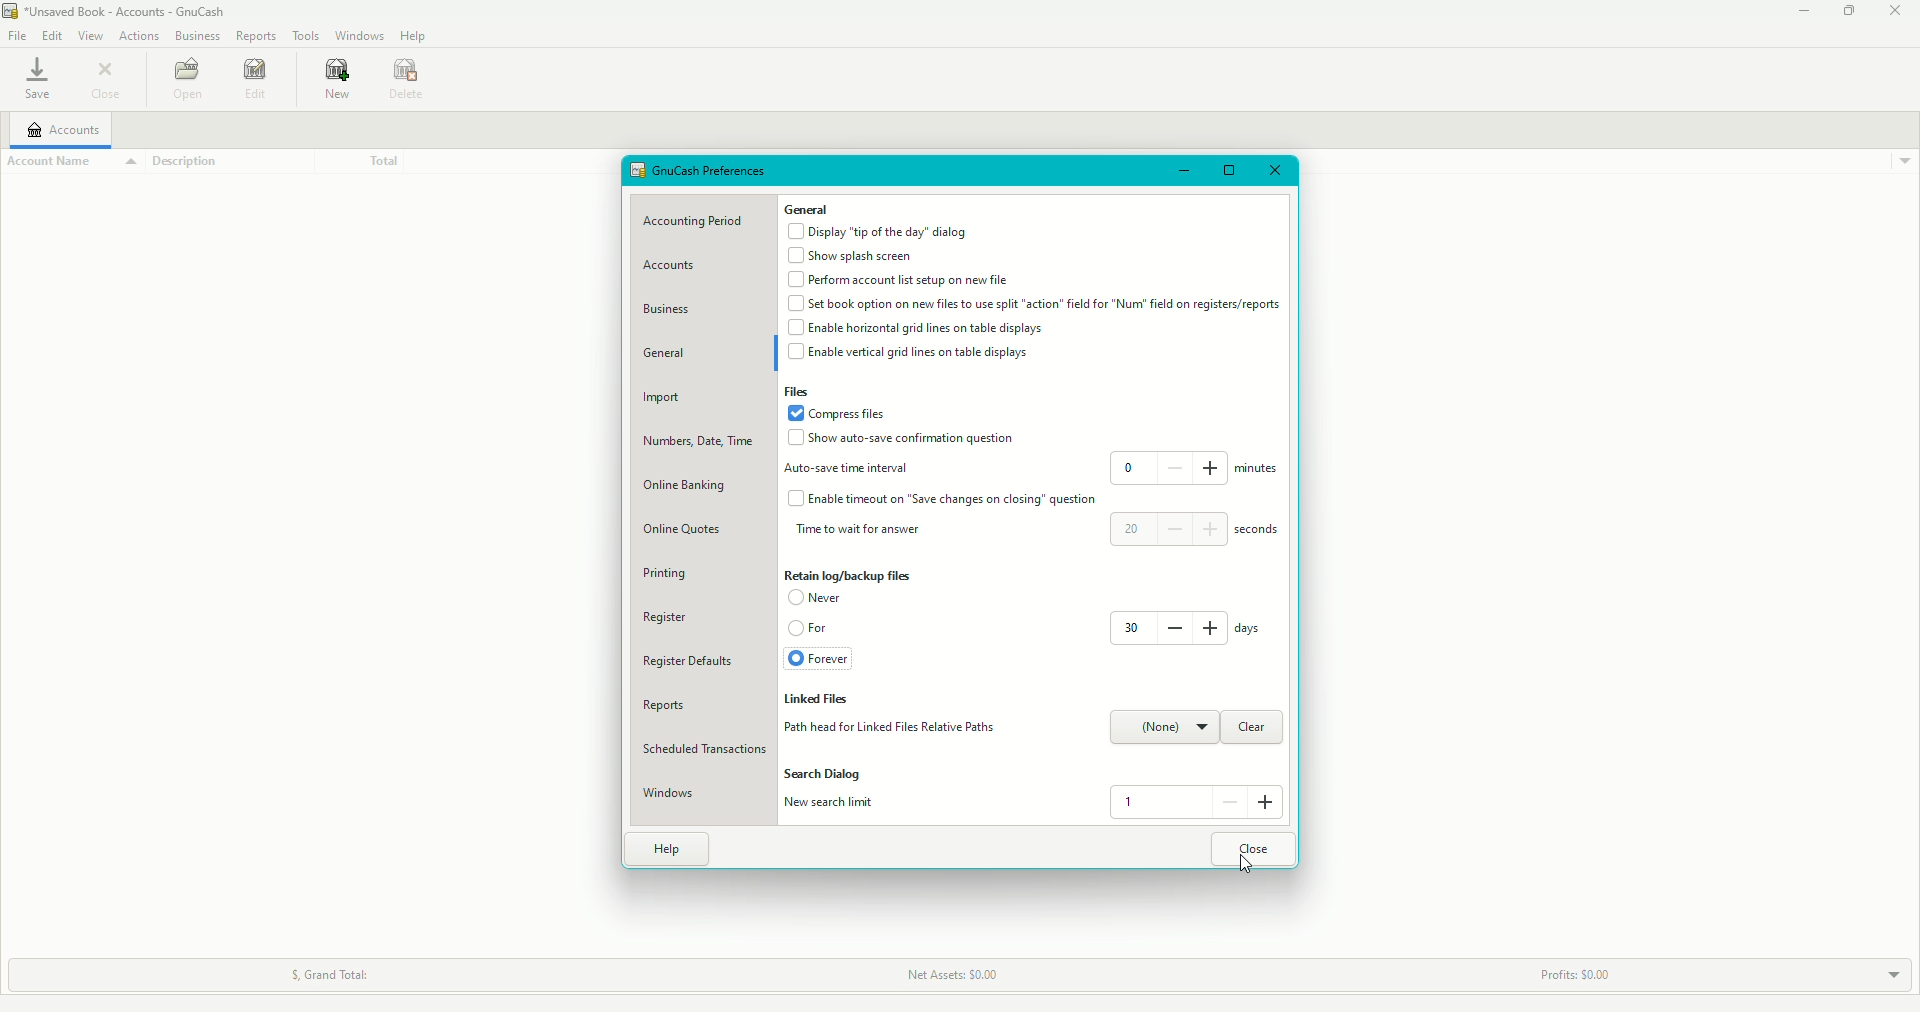  Describe the element at coordinates (196, 162) in the screenshot. I see `Description` at that location.